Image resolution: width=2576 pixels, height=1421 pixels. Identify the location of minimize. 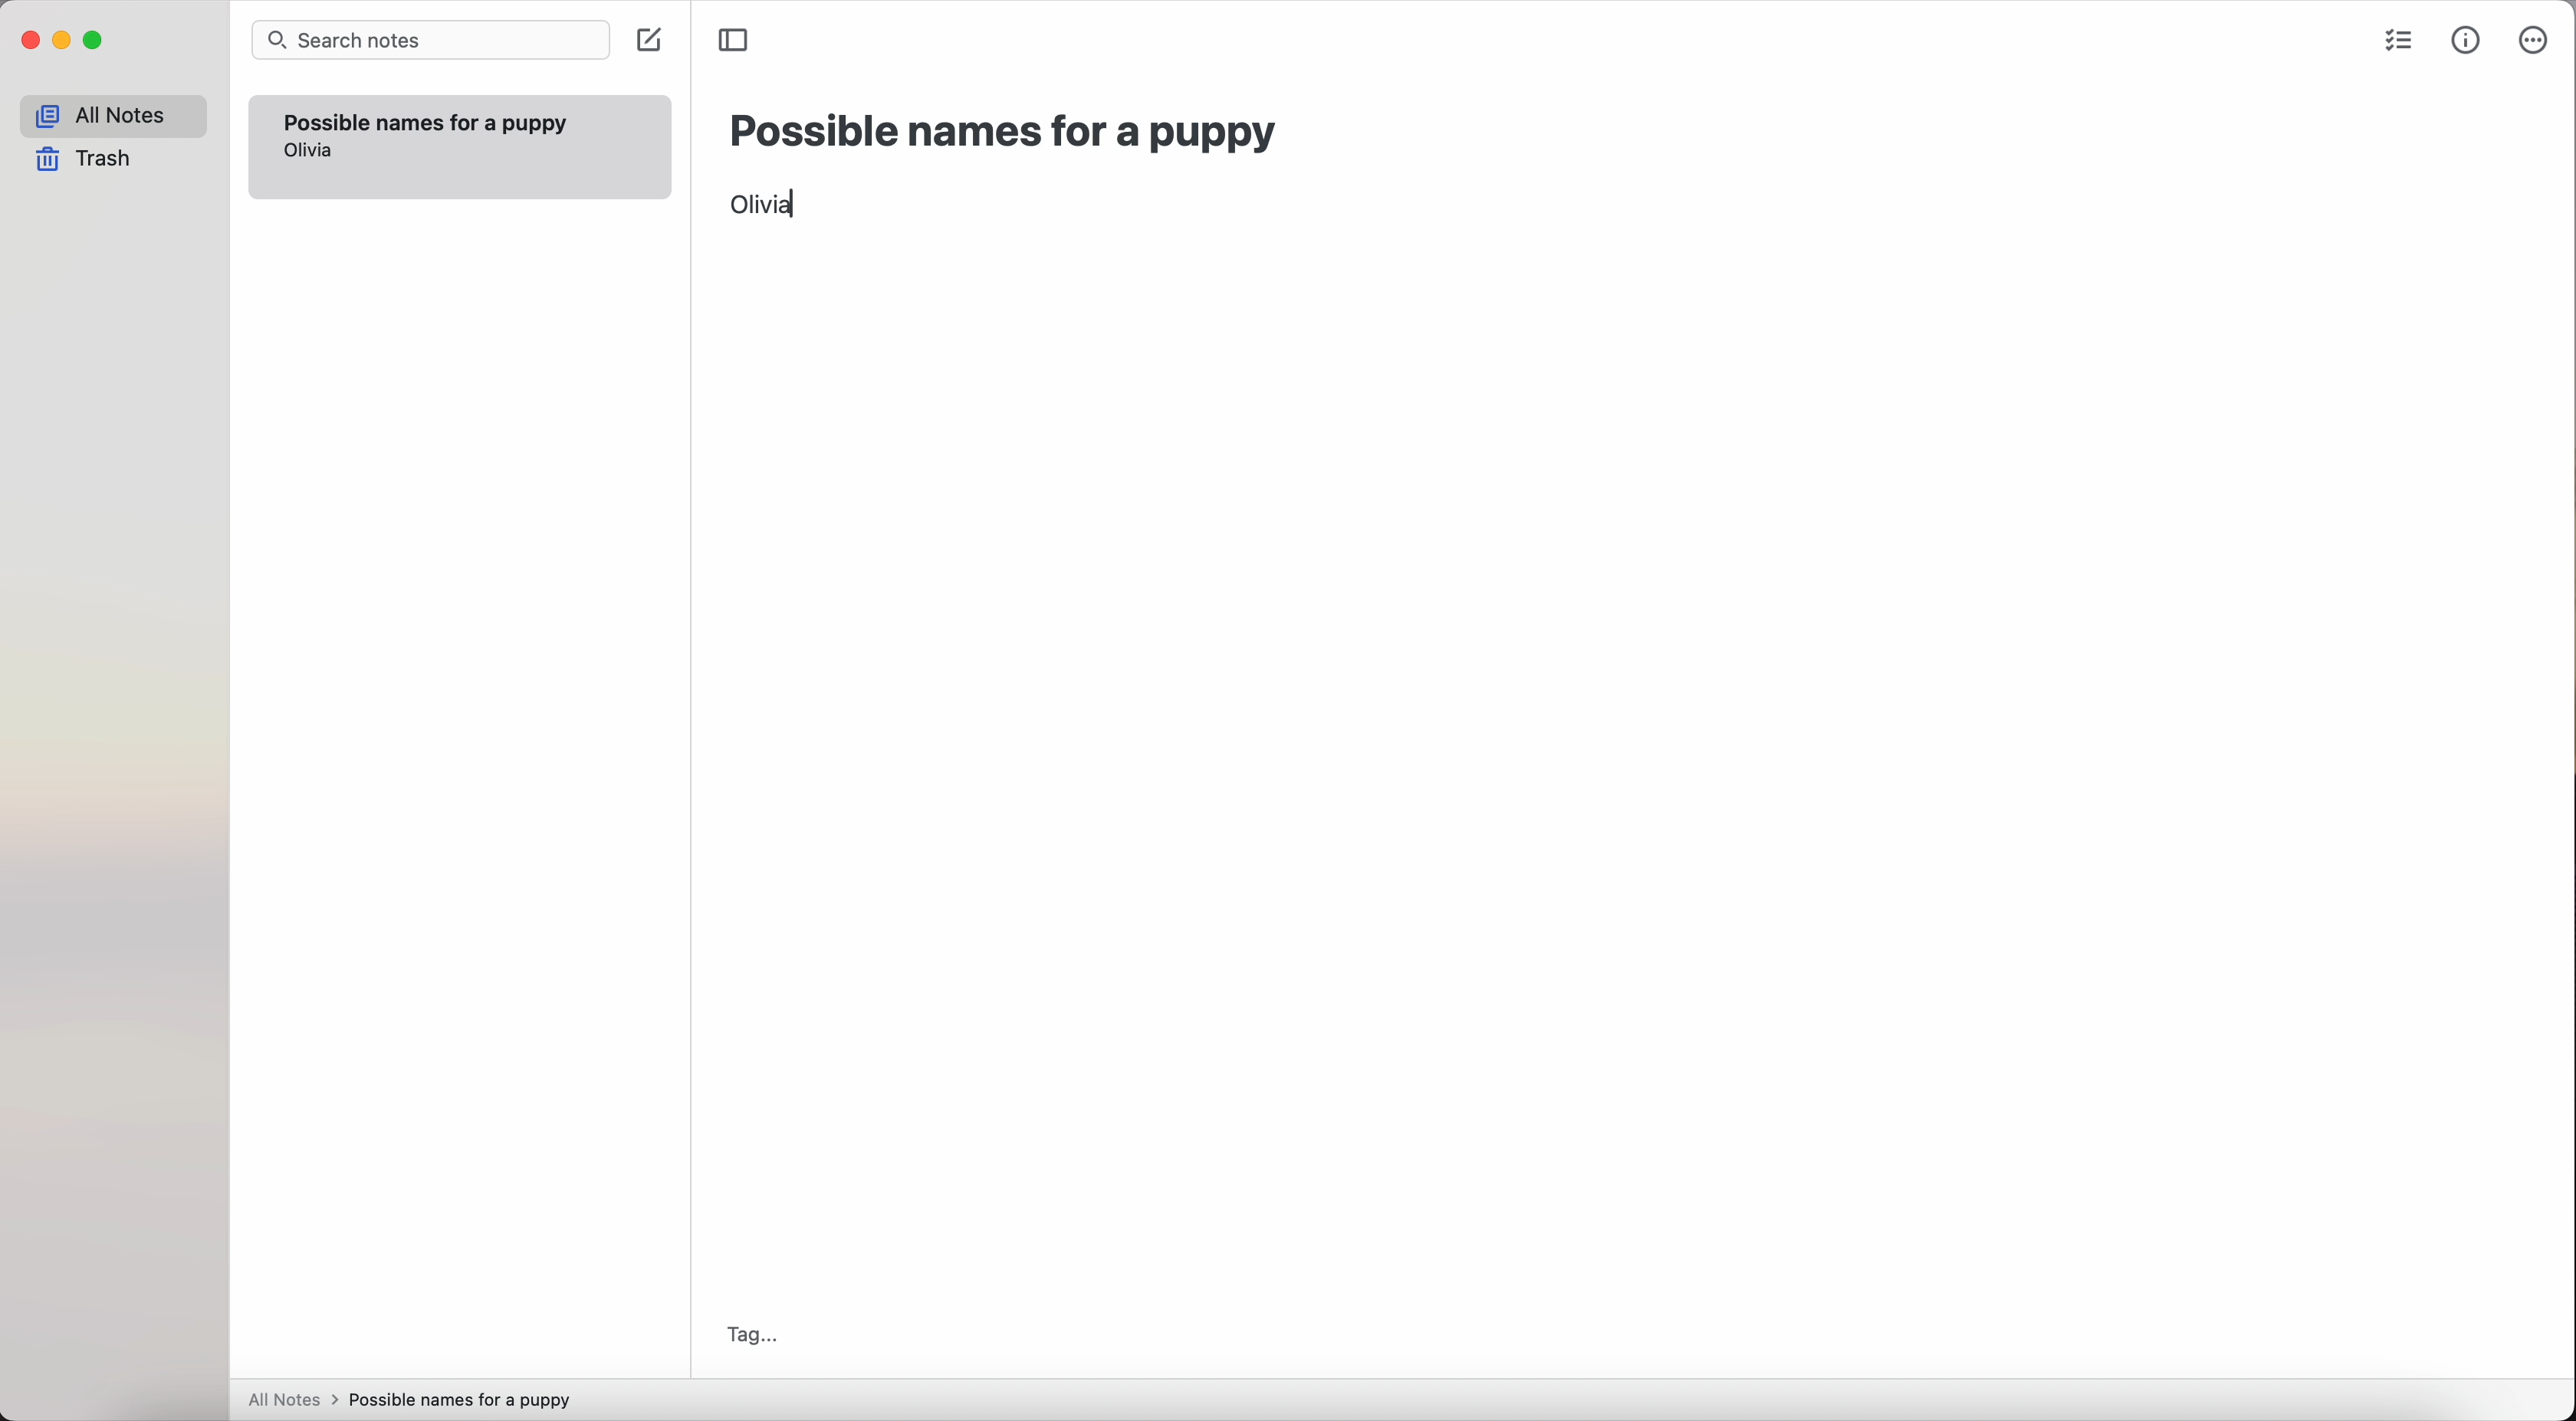
(63, 42).